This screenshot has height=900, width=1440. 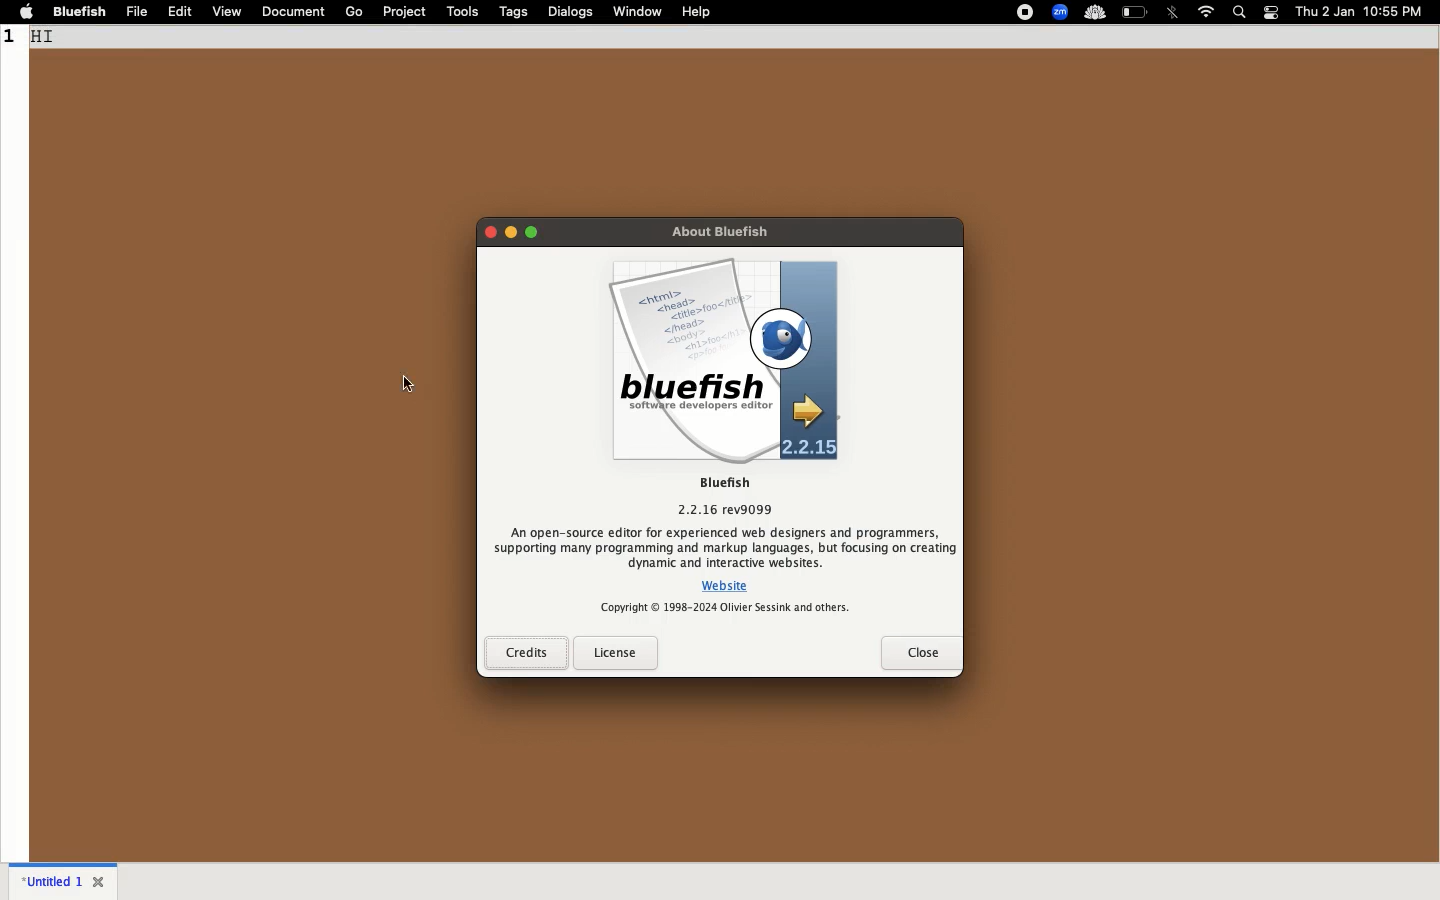 What do you see at coordinates (81, 11) in the screenshot?
I see `bluefish` at bounding box center [81, 11].